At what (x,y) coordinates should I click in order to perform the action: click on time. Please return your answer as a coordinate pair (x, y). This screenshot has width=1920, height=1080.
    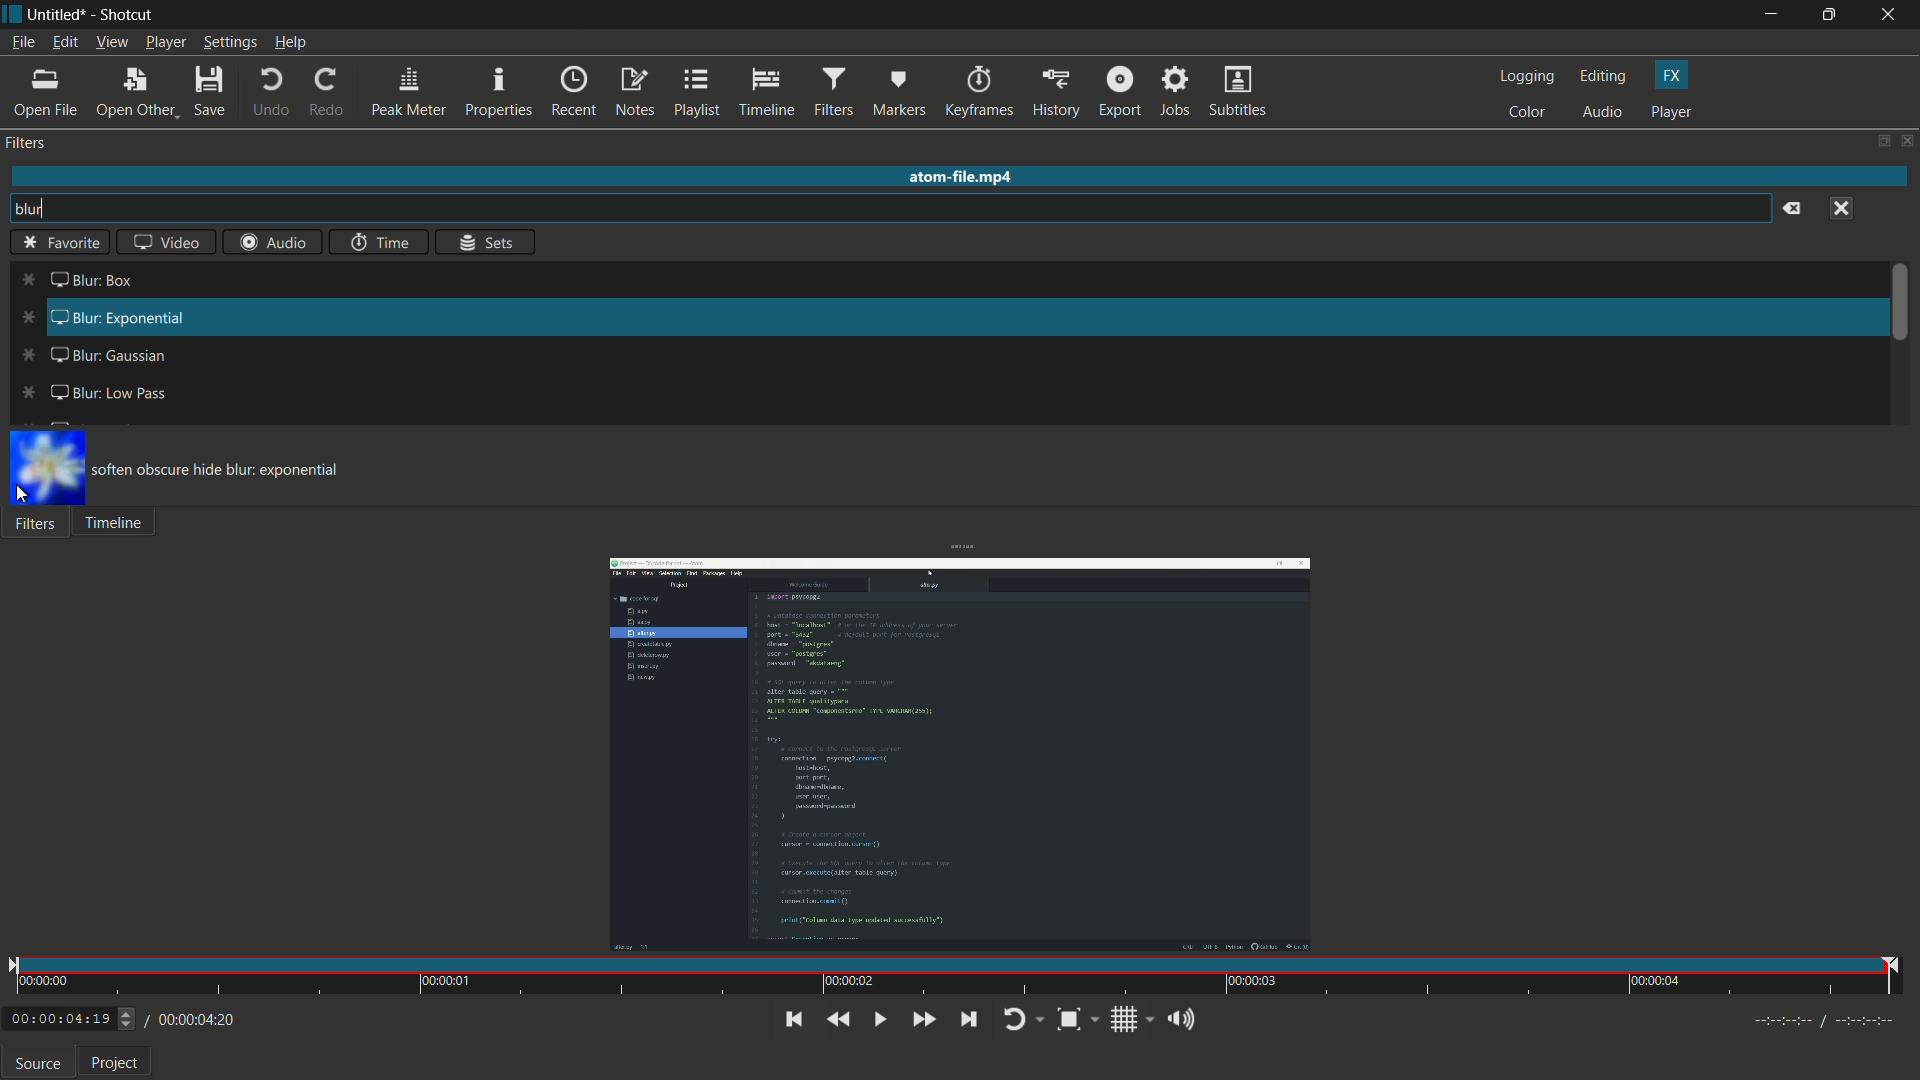
    Looking at the image, I should click on (957, 977).